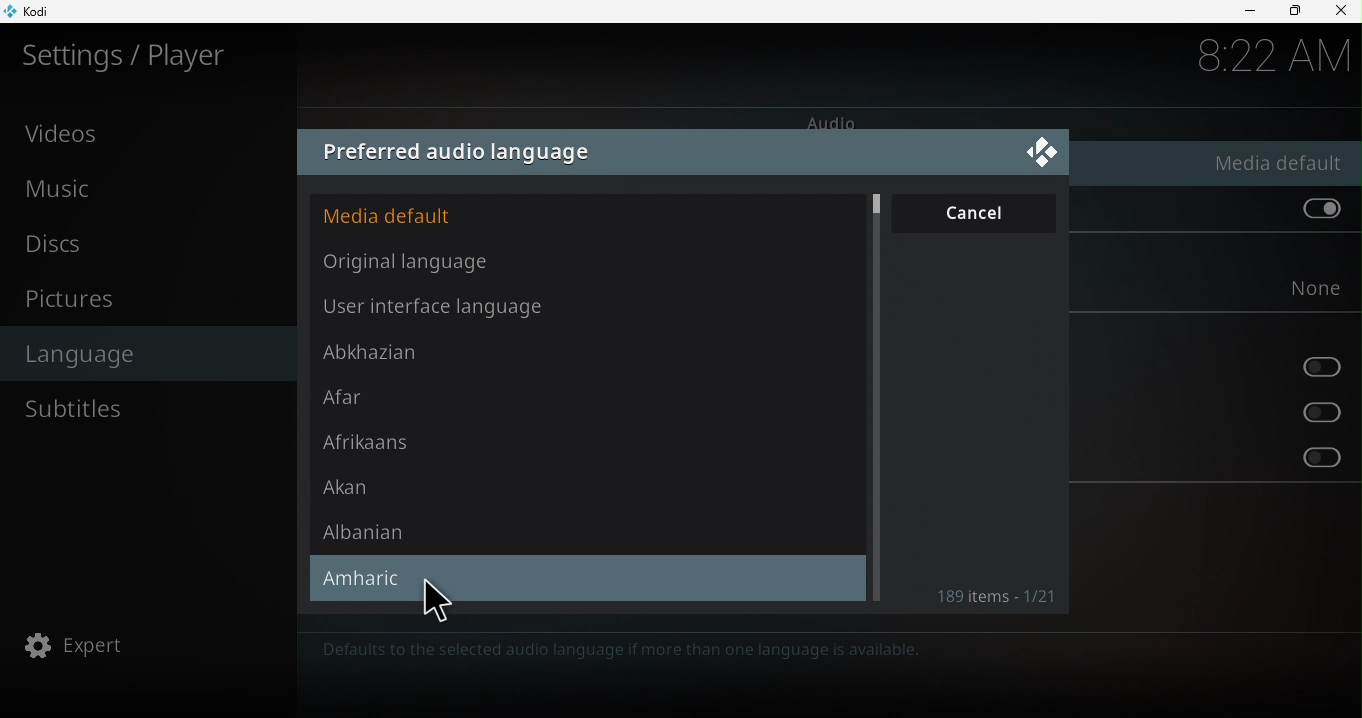 This screenshot has width=1362, height=718. What do you see at coordinates (1000, 598) in the screenshot?
I see `189 Items * 1/21` at bounding box center [1000, 598].